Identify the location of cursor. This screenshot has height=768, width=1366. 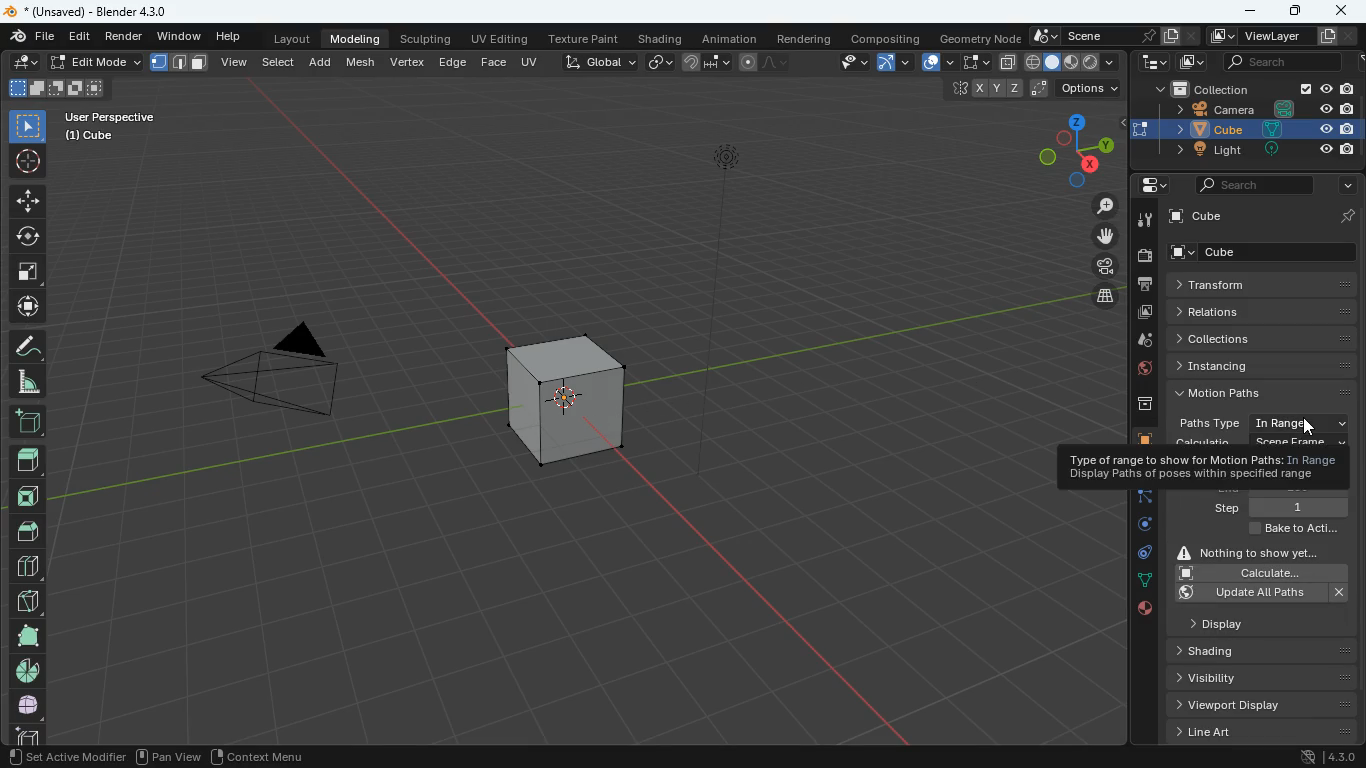
(1315, 425).